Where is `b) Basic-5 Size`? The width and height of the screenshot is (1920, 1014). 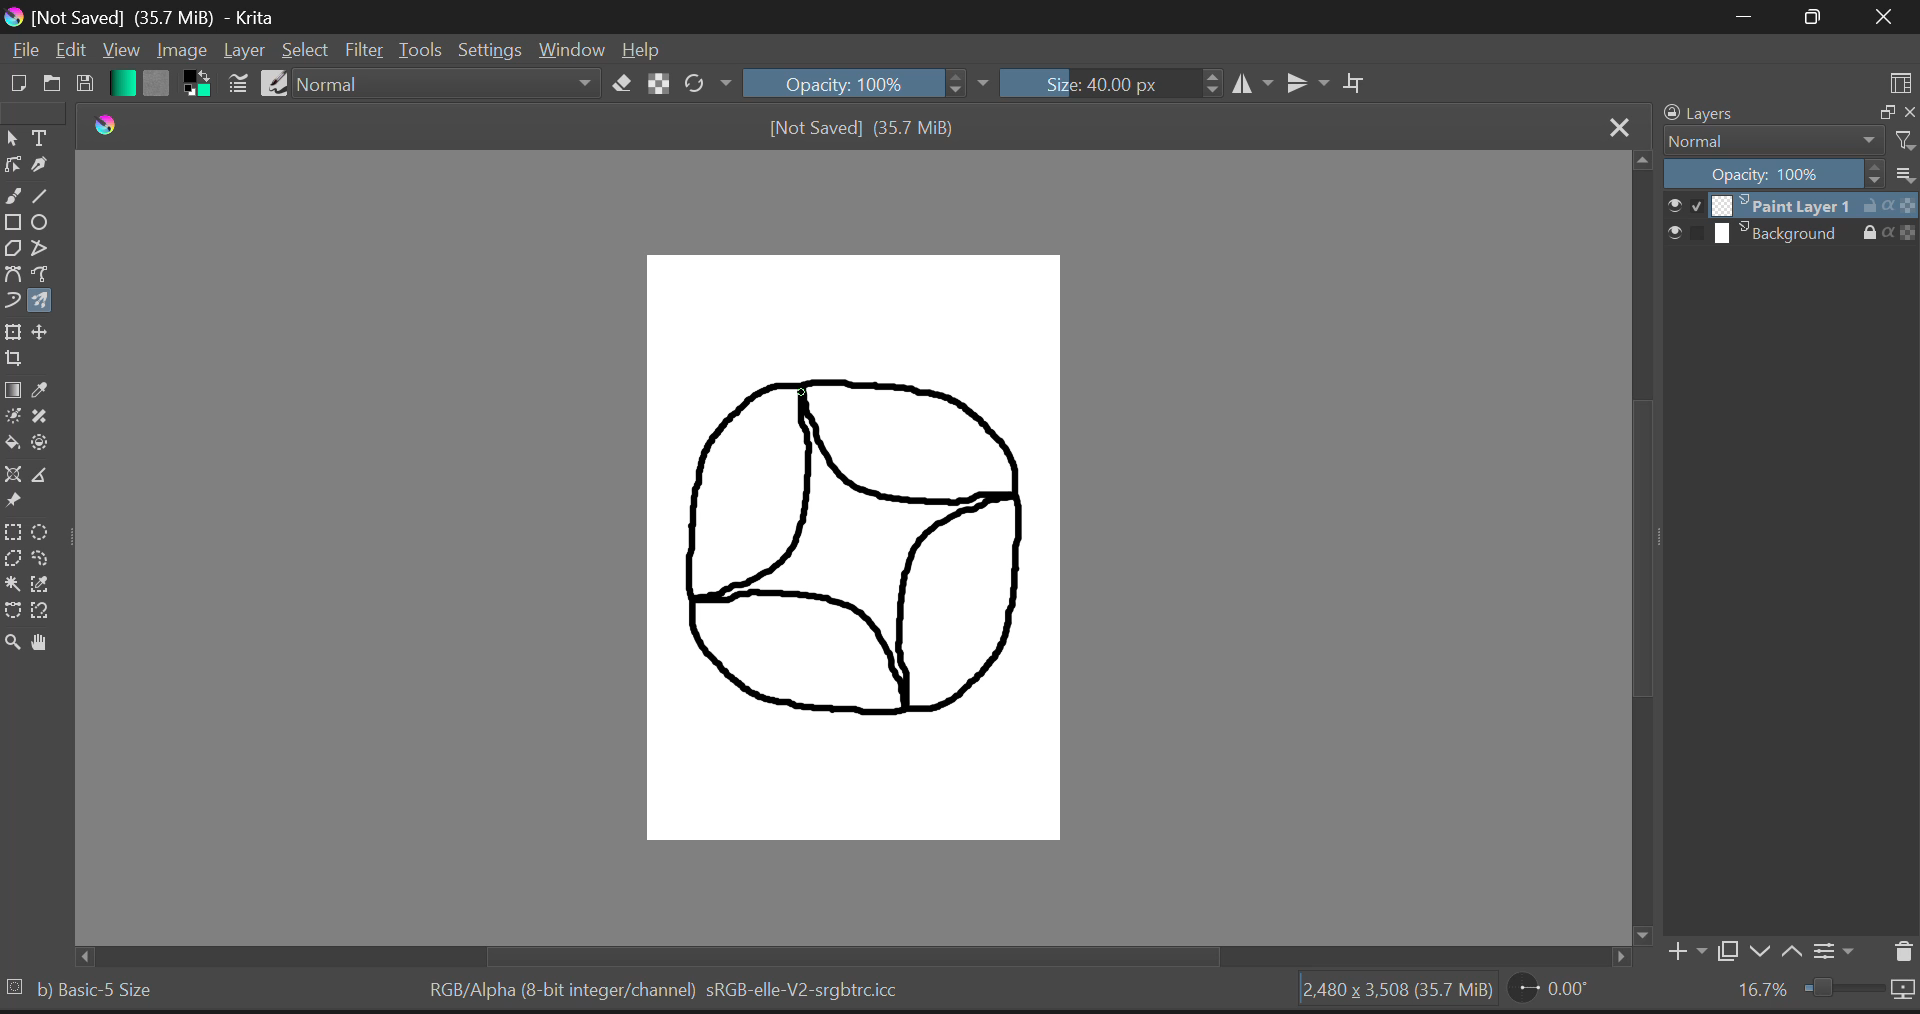 b) Basic-5 Size is located at coordinates (97, 991).